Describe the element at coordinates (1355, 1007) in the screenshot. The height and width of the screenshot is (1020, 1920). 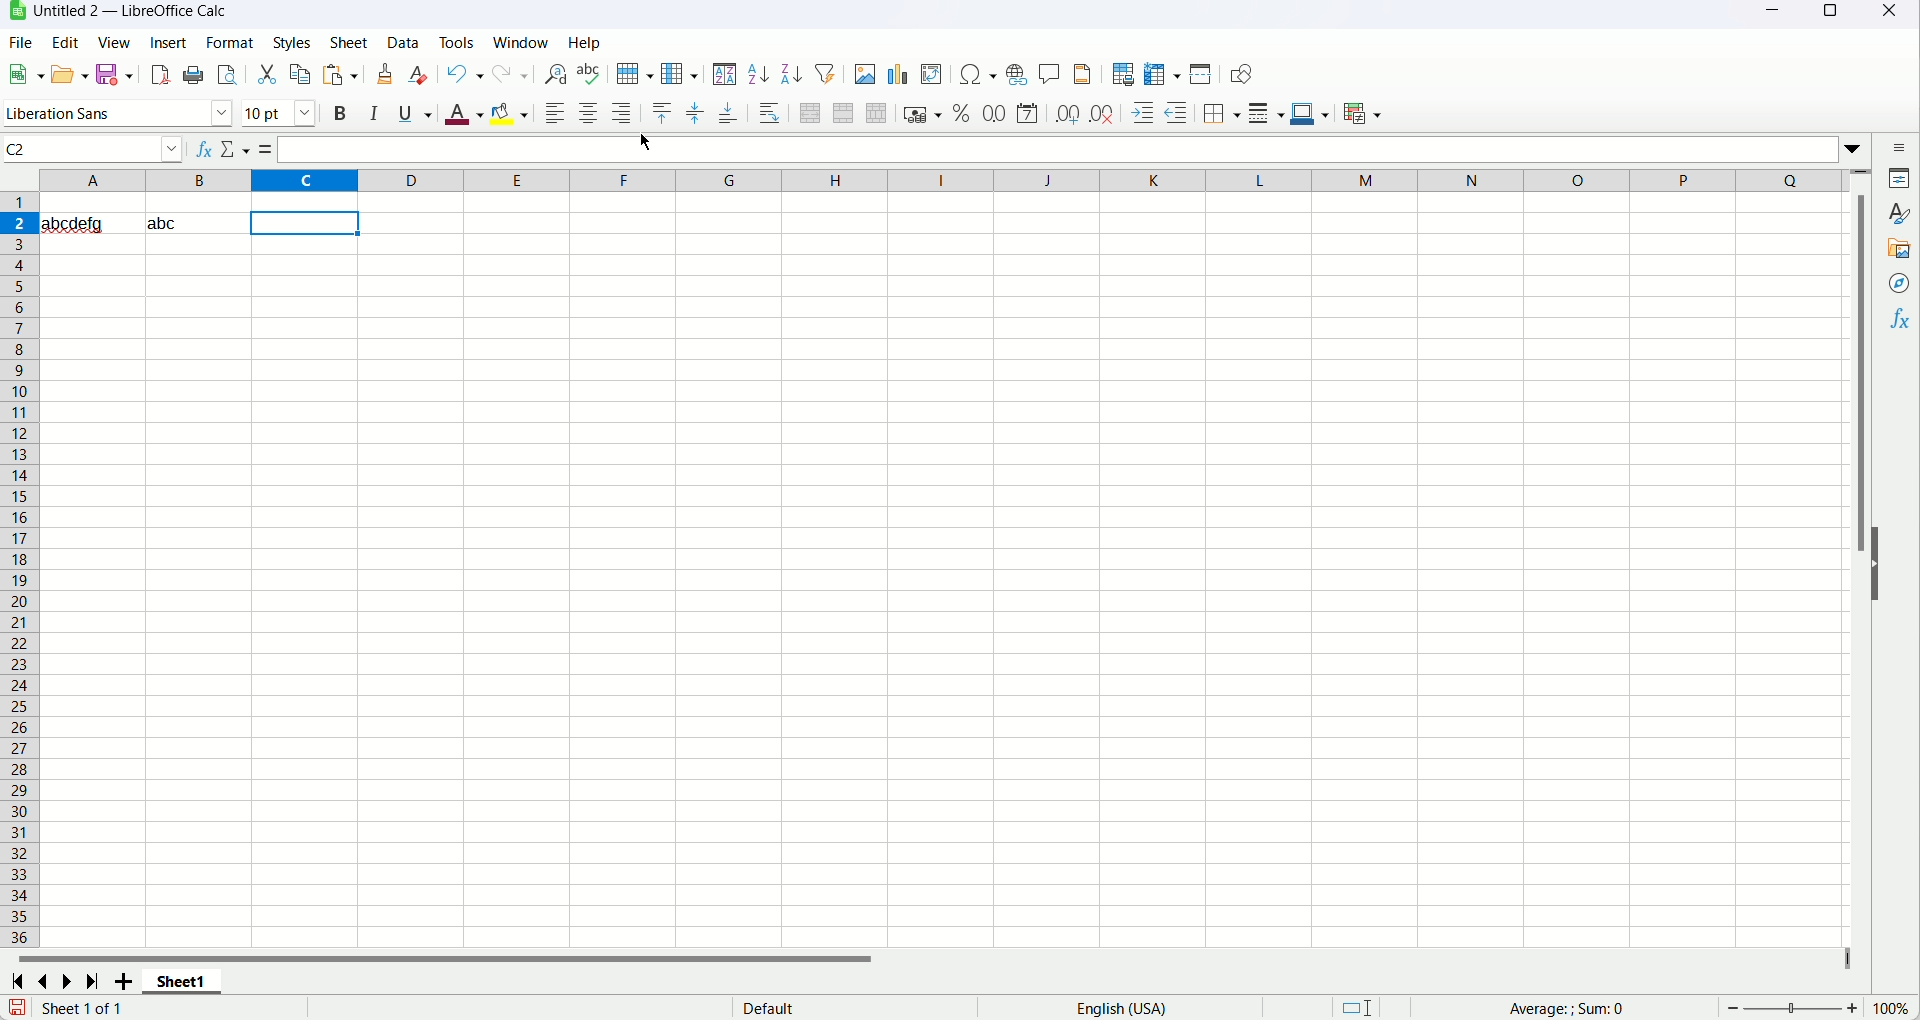
I see `standard selection` at that location.